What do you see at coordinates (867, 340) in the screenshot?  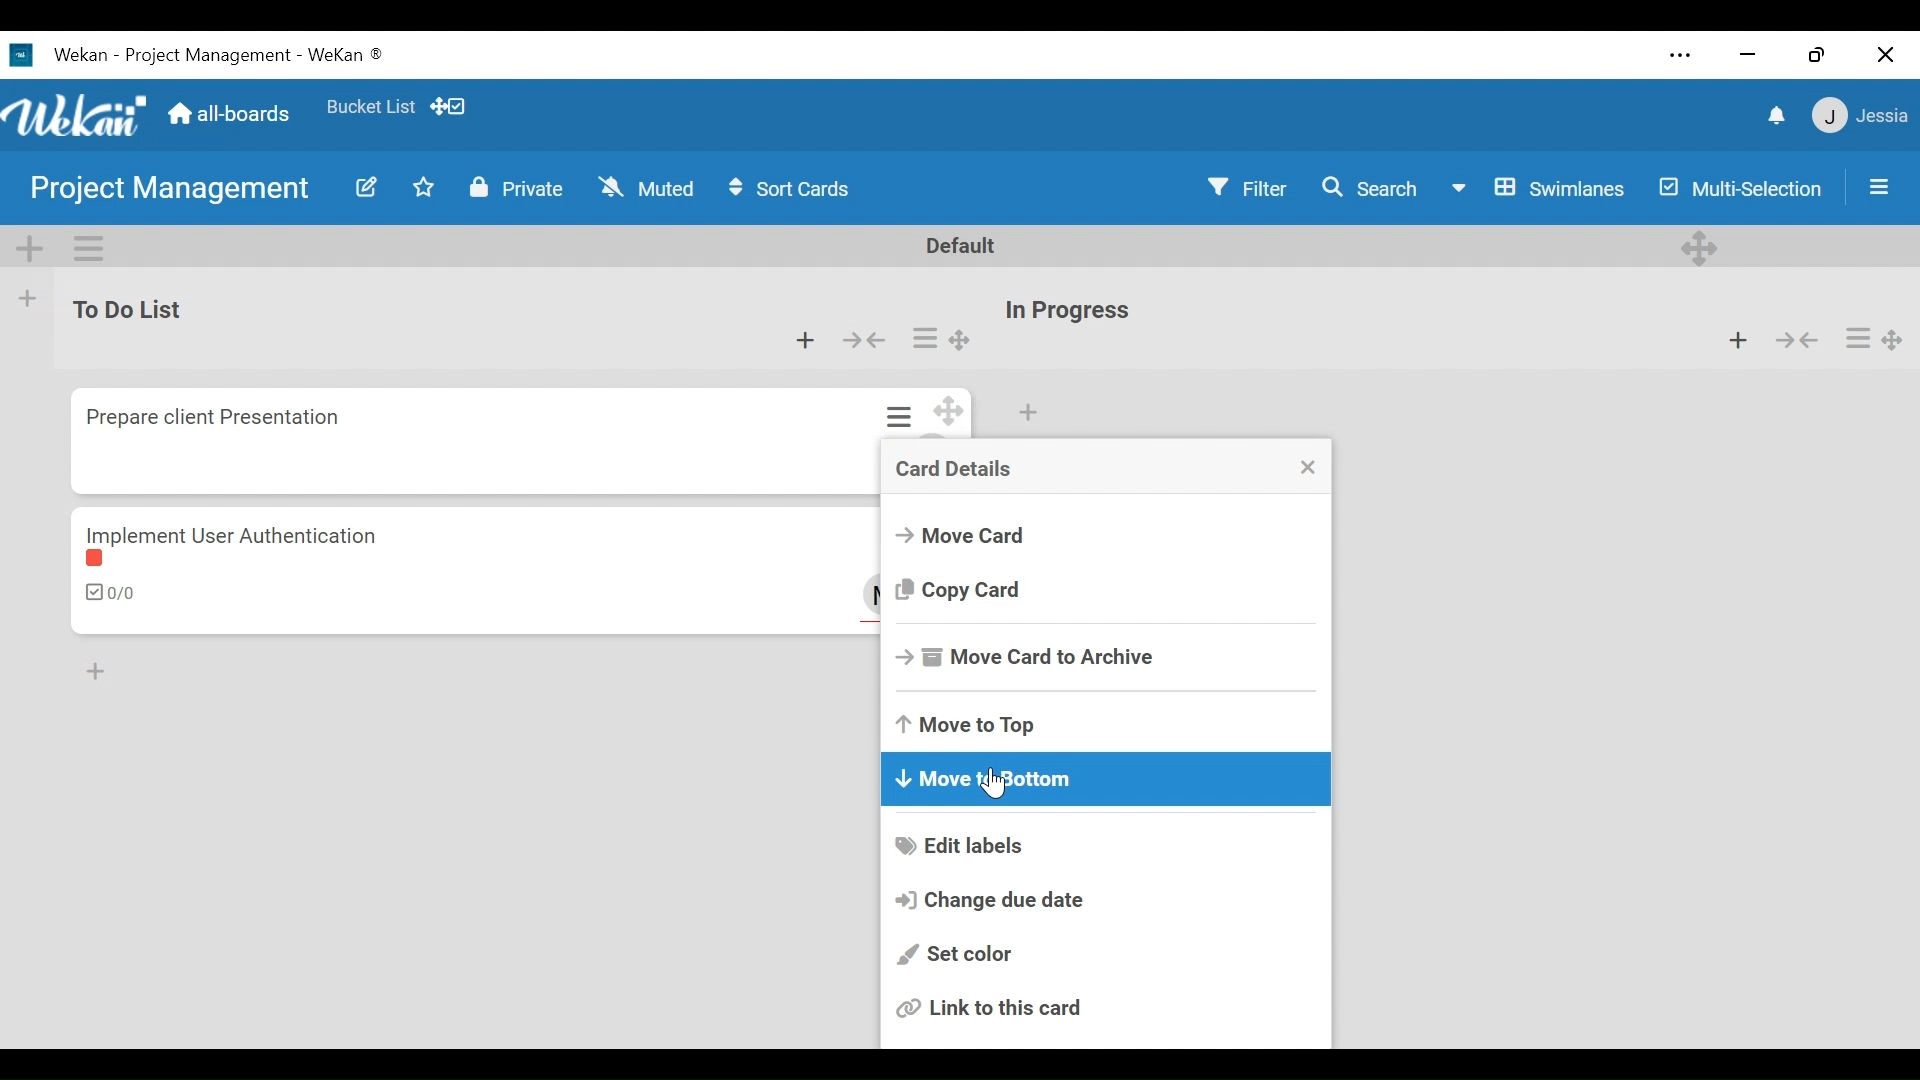 I see `collapse` at bounding box center [867, 340].